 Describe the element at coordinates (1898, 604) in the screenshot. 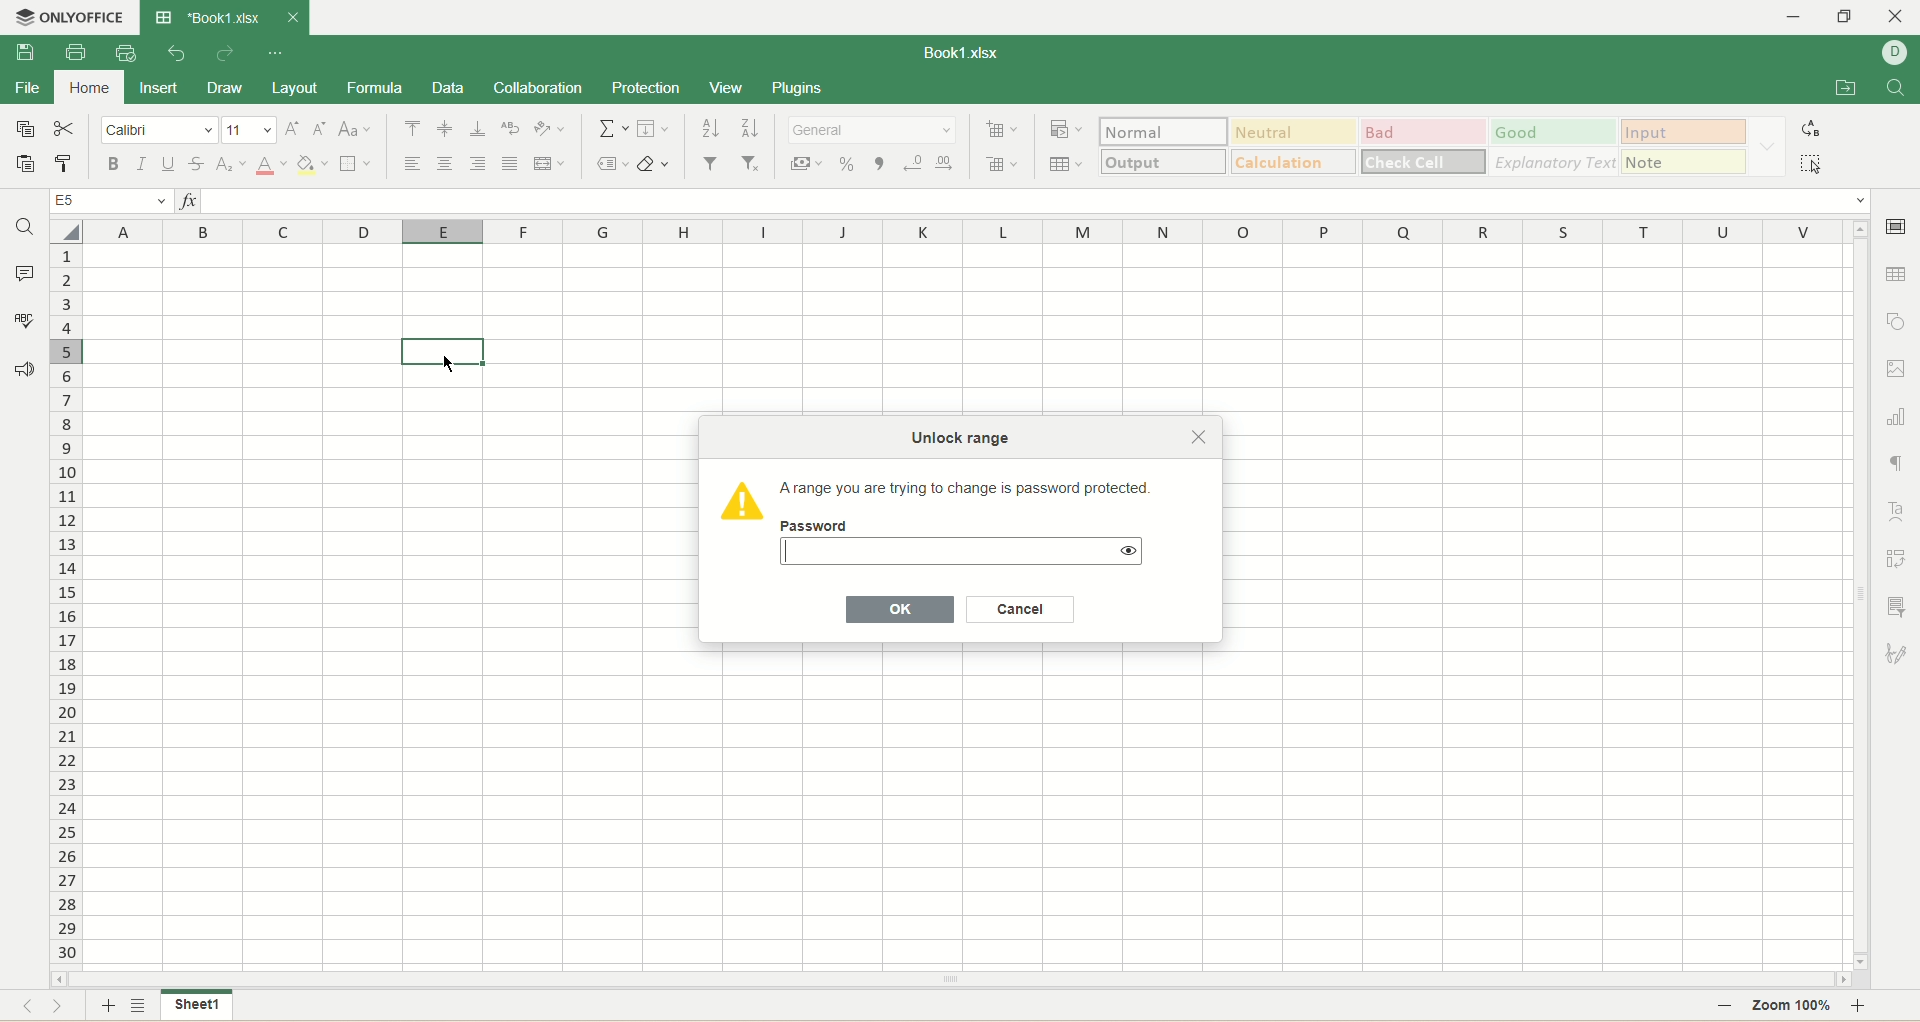

I see `slicer settings` at that location.